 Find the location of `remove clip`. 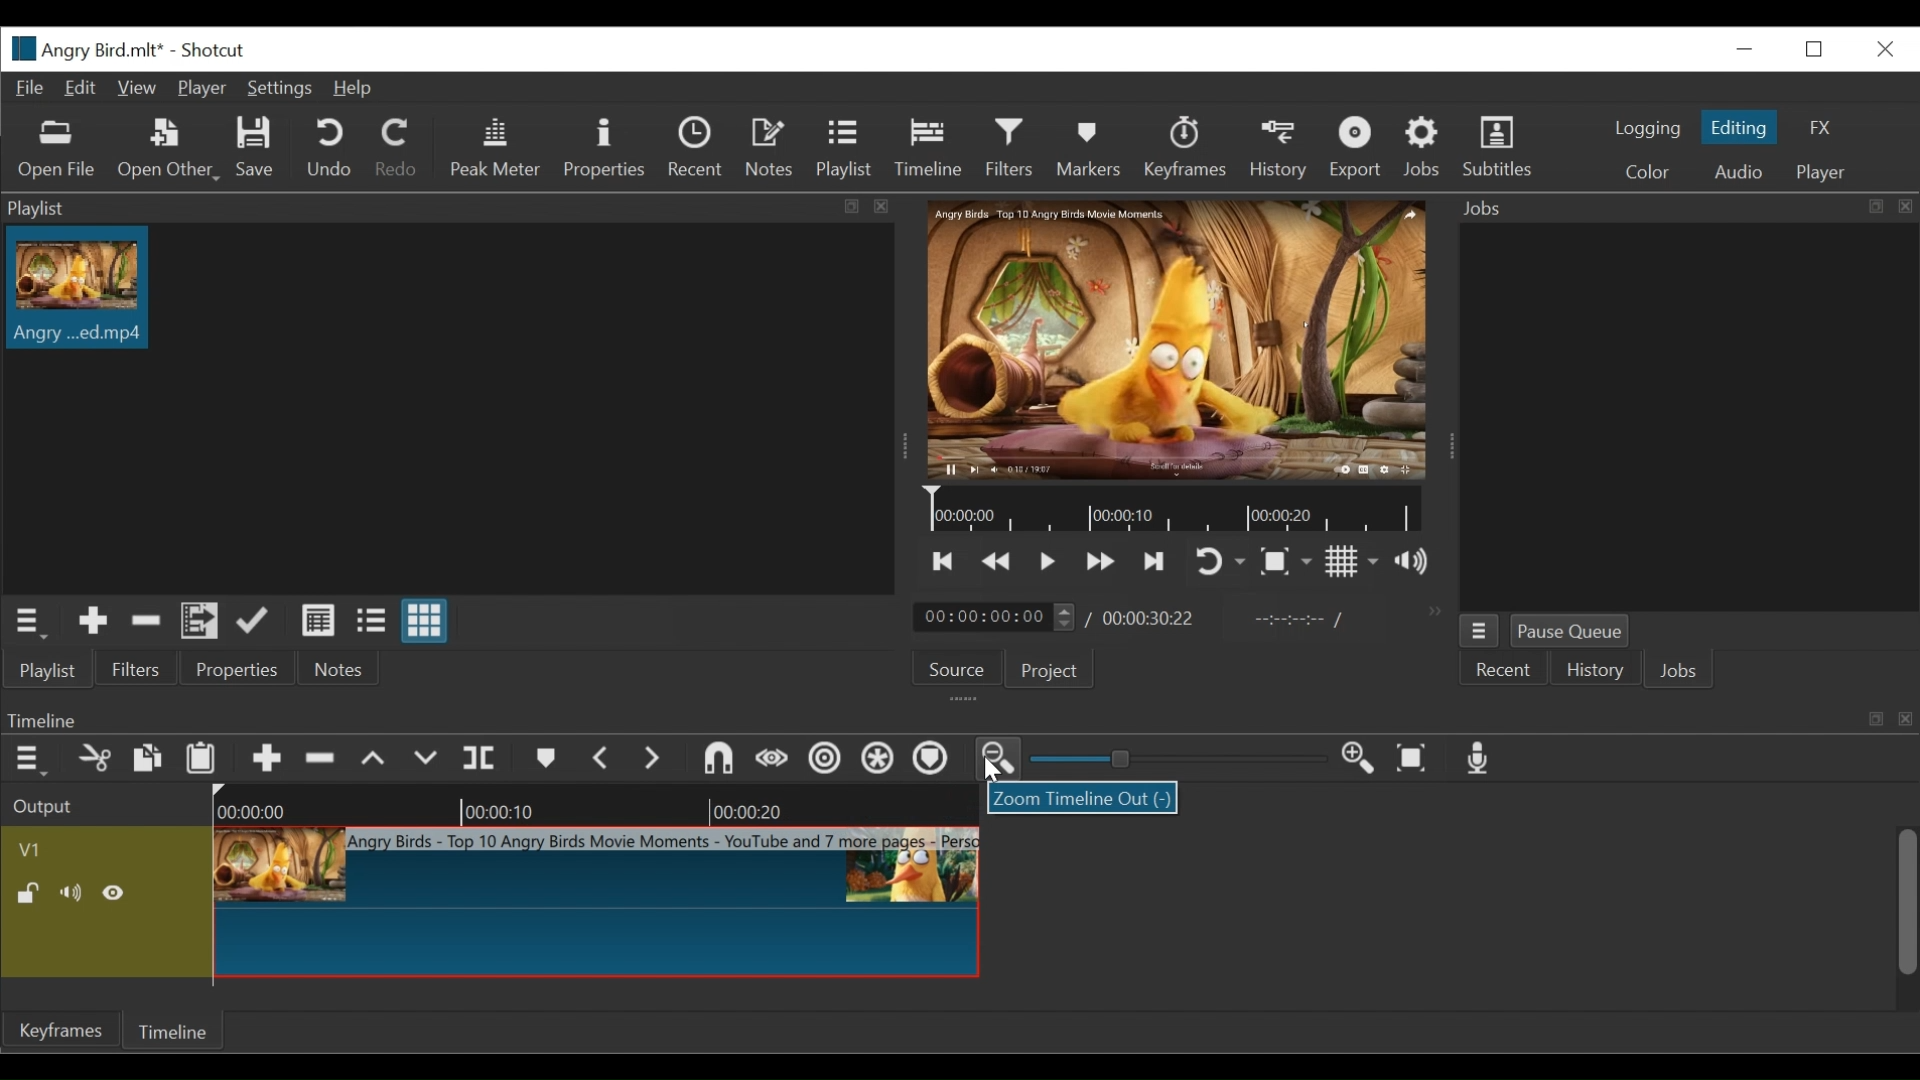

remove clip is located at coordinates (327, 758).